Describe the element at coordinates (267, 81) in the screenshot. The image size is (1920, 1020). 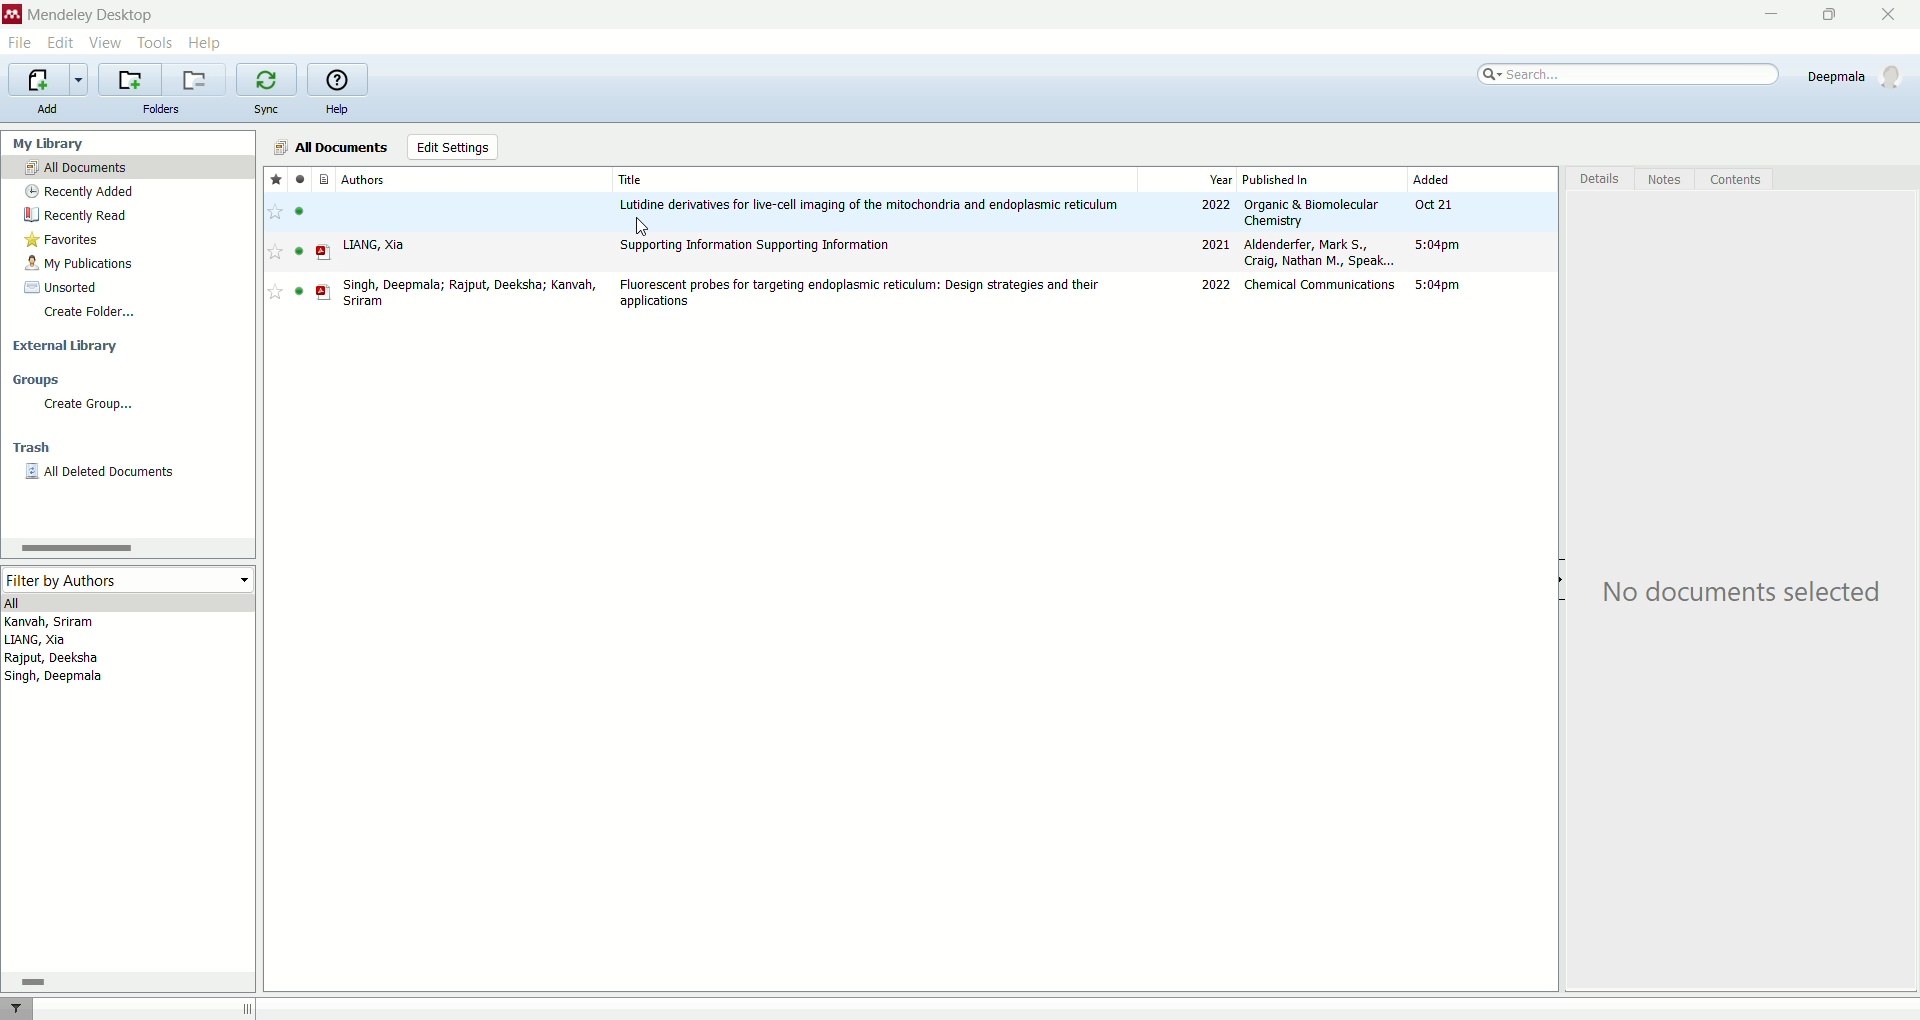
I see `synchronize library with mendeley web` at that location.